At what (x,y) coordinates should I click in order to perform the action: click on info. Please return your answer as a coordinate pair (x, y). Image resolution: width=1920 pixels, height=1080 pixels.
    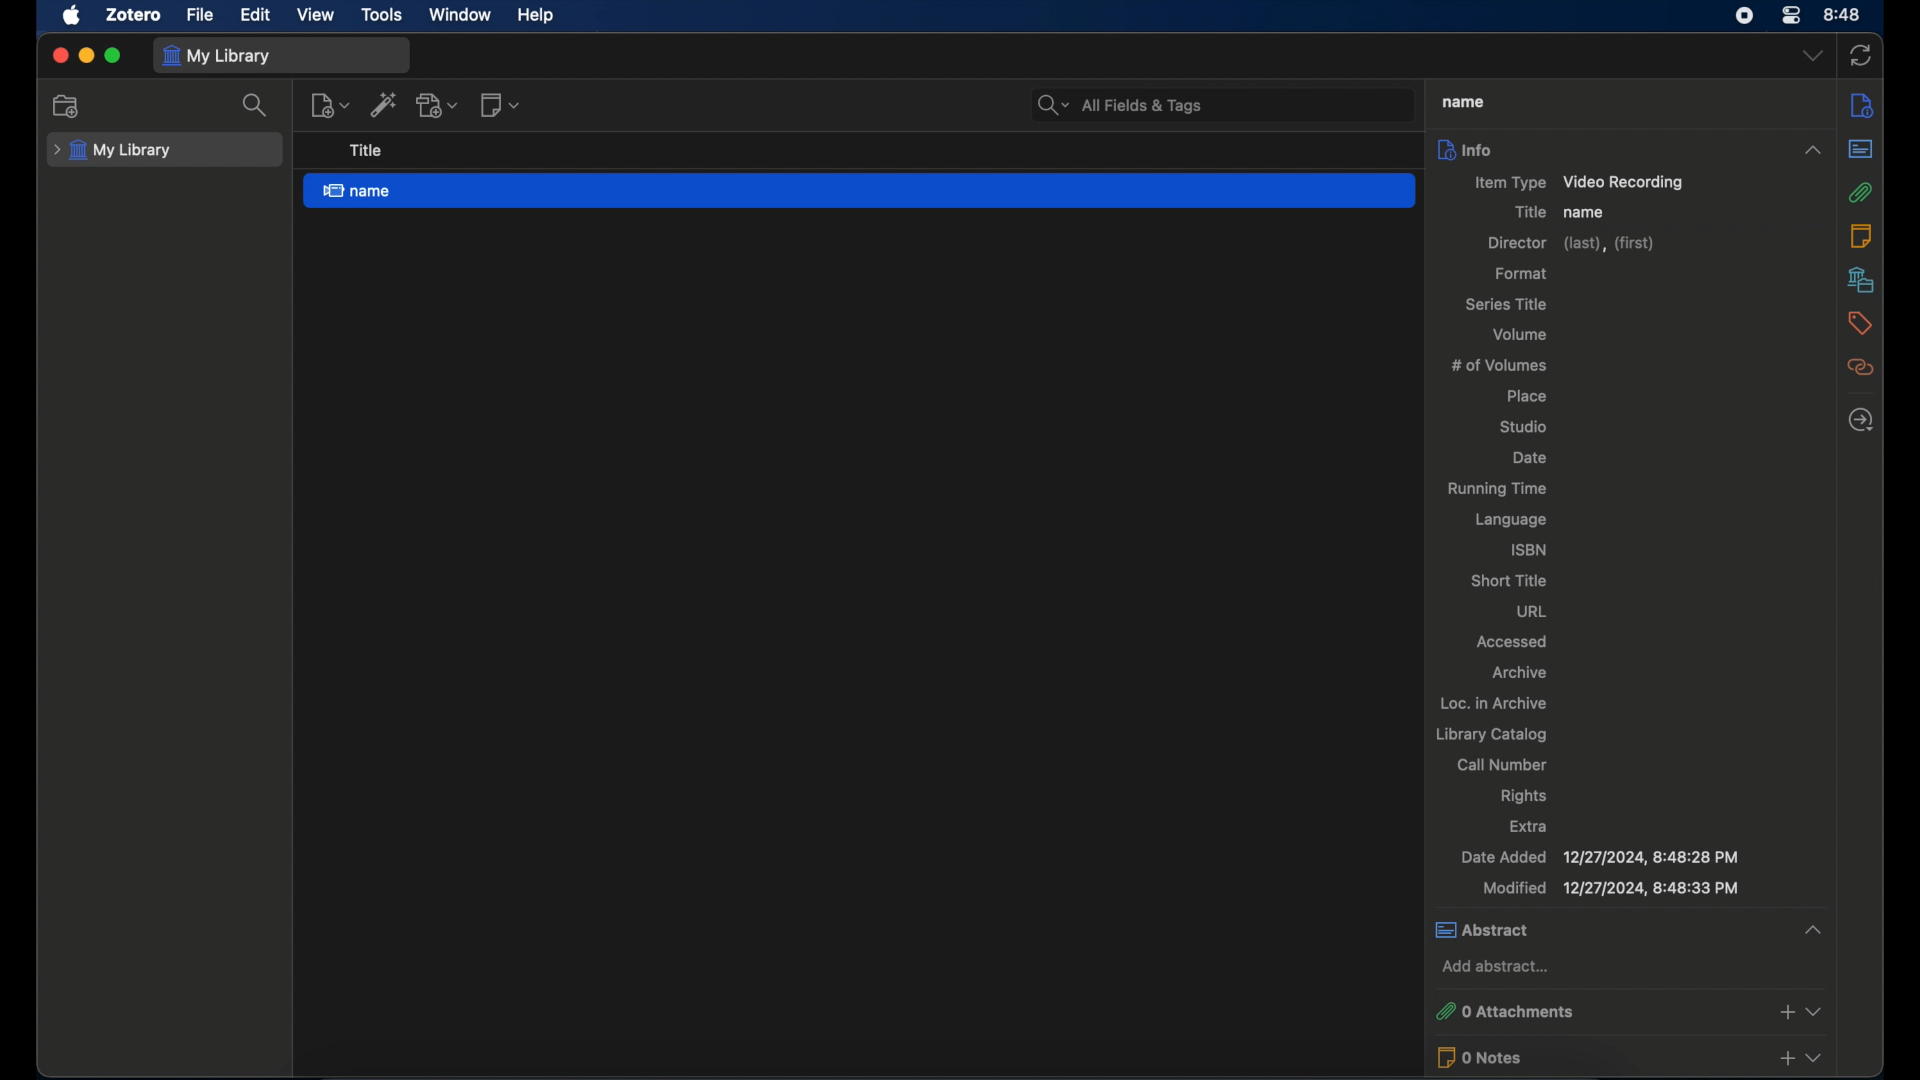
    Looking at the image, I should click on (1864, 107).